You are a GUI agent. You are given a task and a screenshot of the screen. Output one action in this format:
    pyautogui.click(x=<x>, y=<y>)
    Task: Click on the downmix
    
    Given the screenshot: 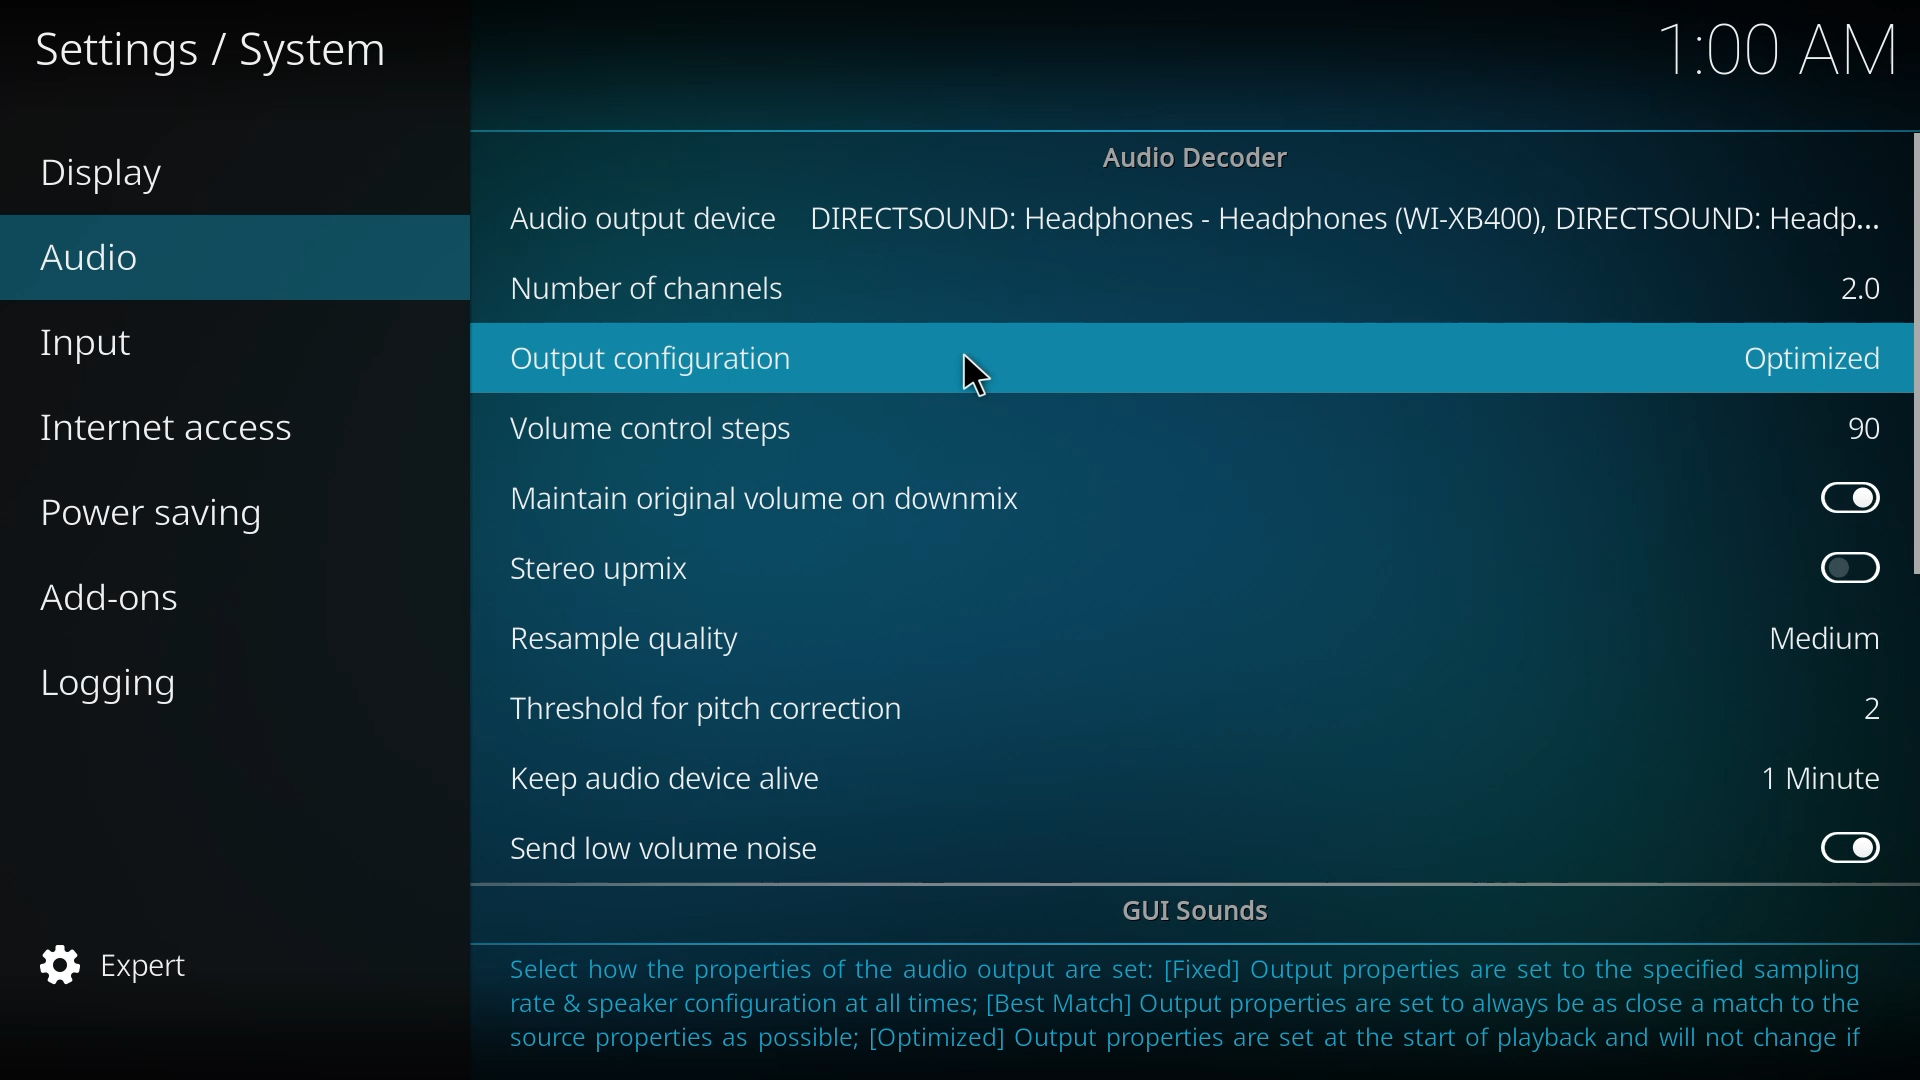 What is the action you would take?
    pyautogui.click(x=776, y=500)
    